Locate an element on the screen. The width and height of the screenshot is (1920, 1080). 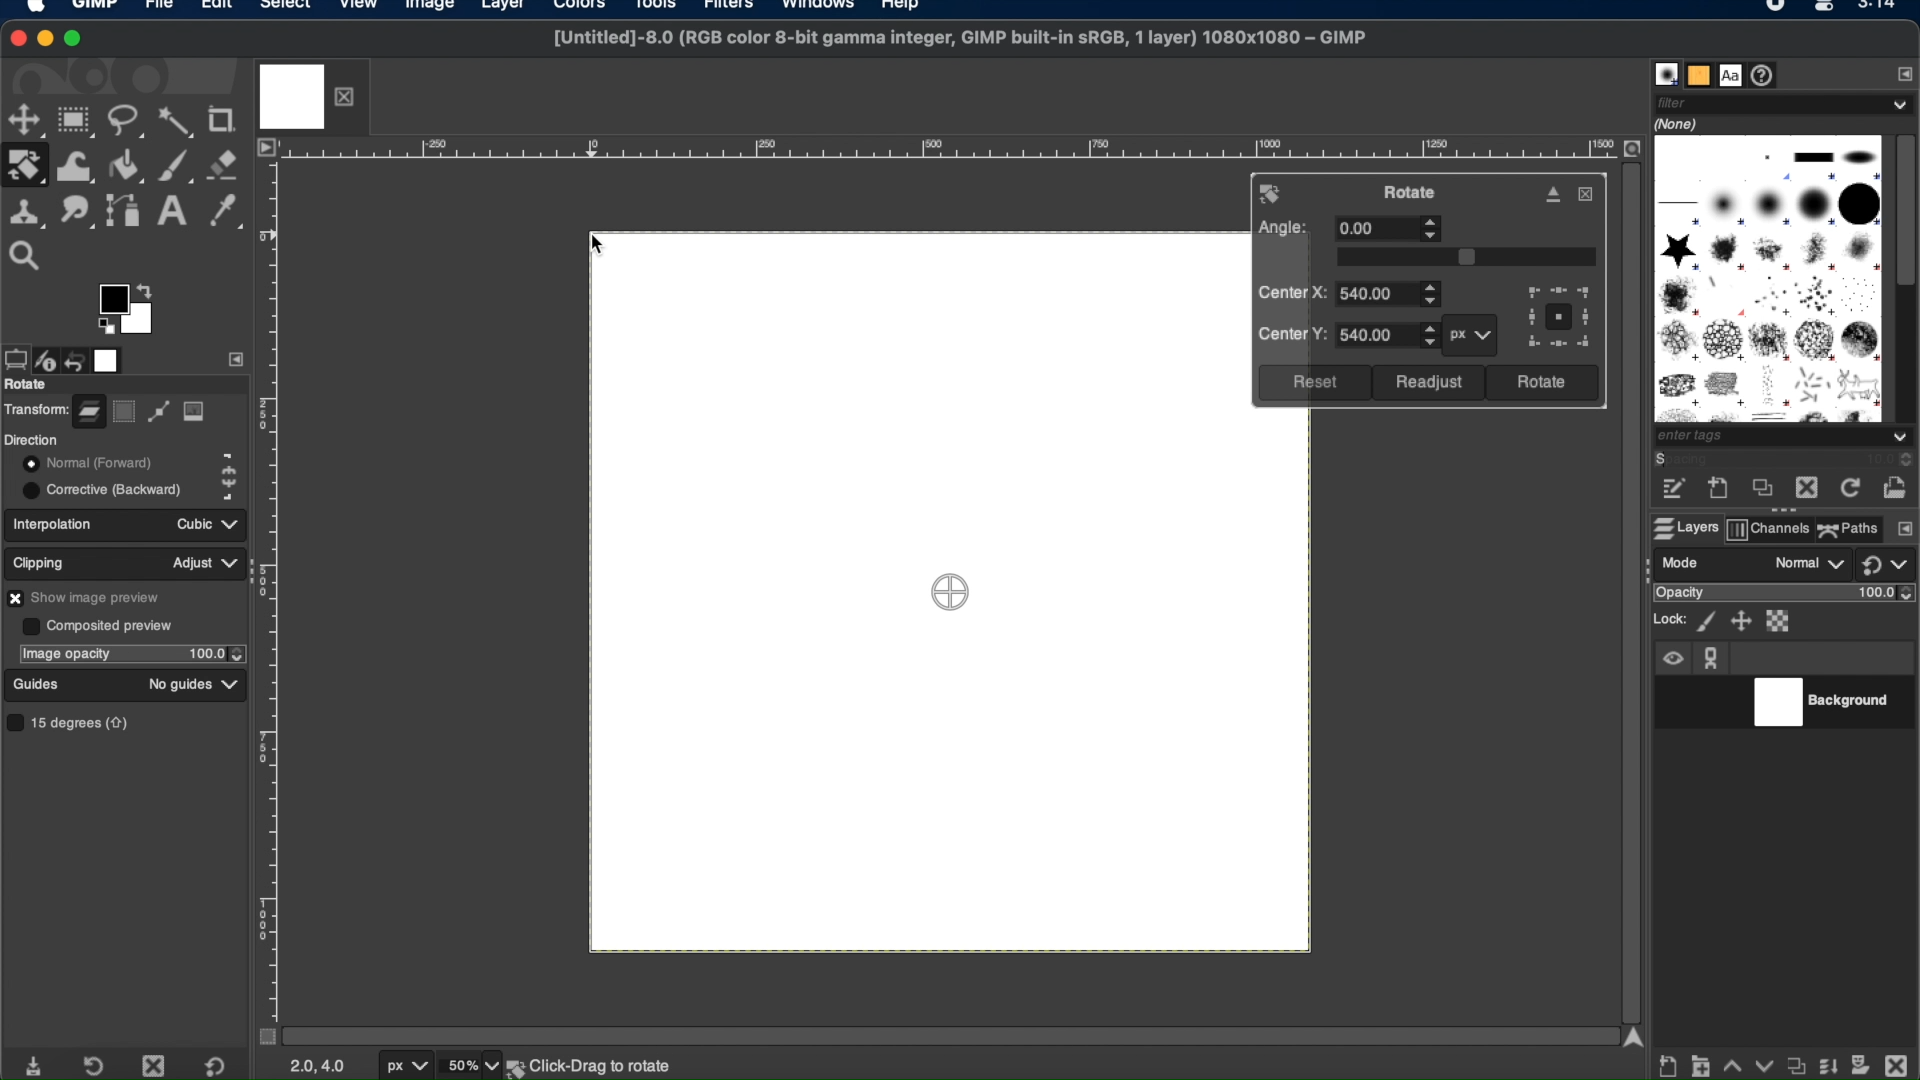
duplicate this brush is located at coordinates (1759, 490).